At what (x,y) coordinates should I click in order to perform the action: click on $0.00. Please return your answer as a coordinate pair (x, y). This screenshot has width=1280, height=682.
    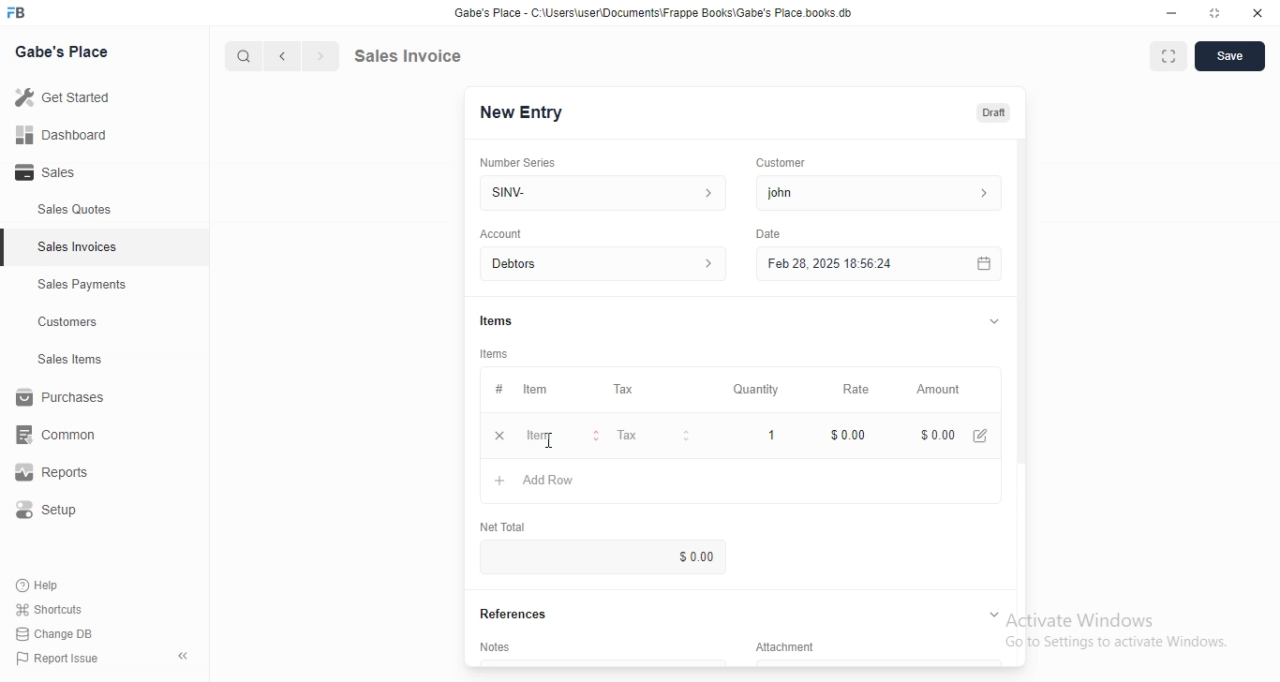
    Looking at the image, I should click on (851, 435).